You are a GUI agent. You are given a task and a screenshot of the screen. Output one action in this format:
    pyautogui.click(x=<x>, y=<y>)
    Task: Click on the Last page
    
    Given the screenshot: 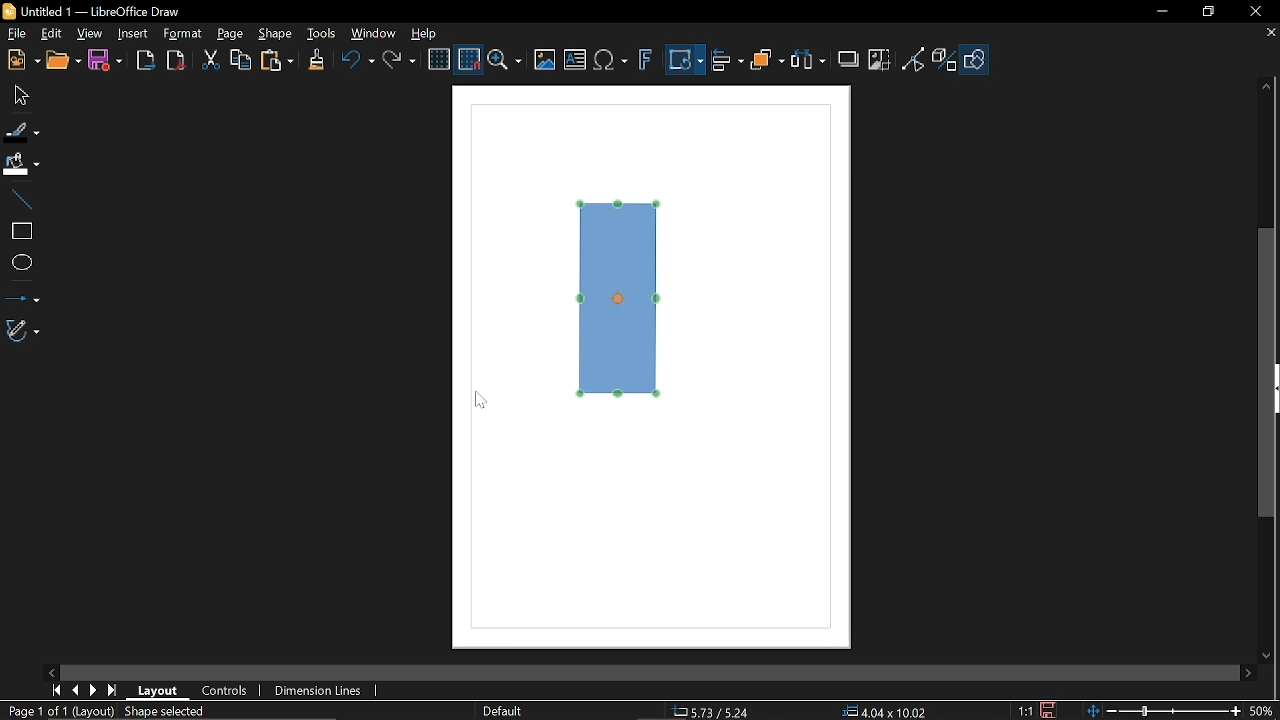 What is the action you would take?
    pyautogui.click(x=112, y=691)
    